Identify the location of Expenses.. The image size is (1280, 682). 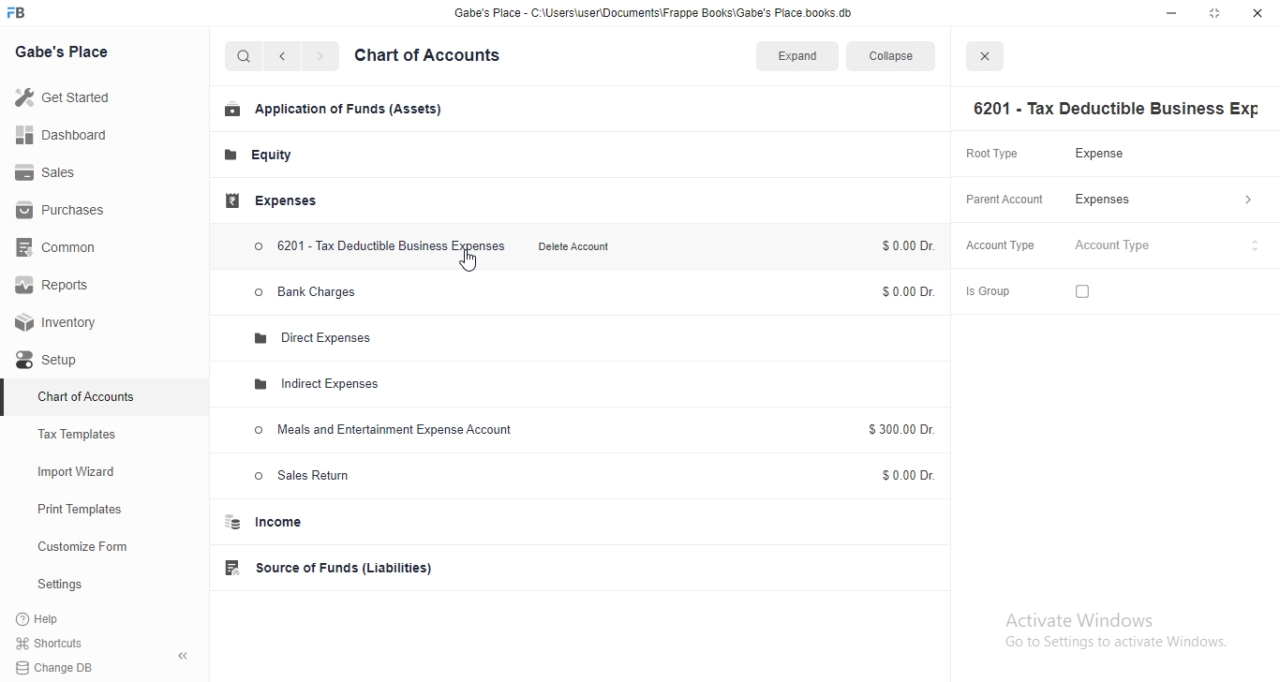
(1111, 200).